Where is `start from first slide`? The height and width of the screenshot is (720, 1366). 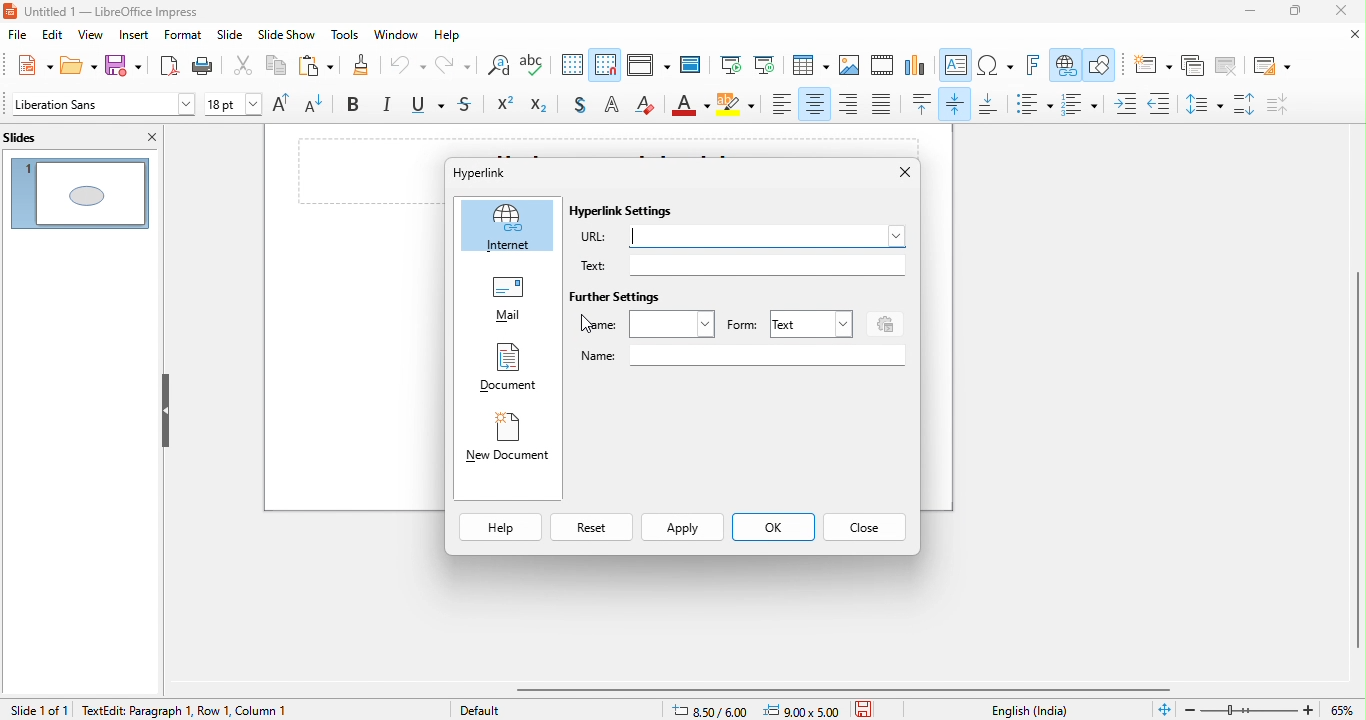
start from first slide is located at coordinates (730, 66).